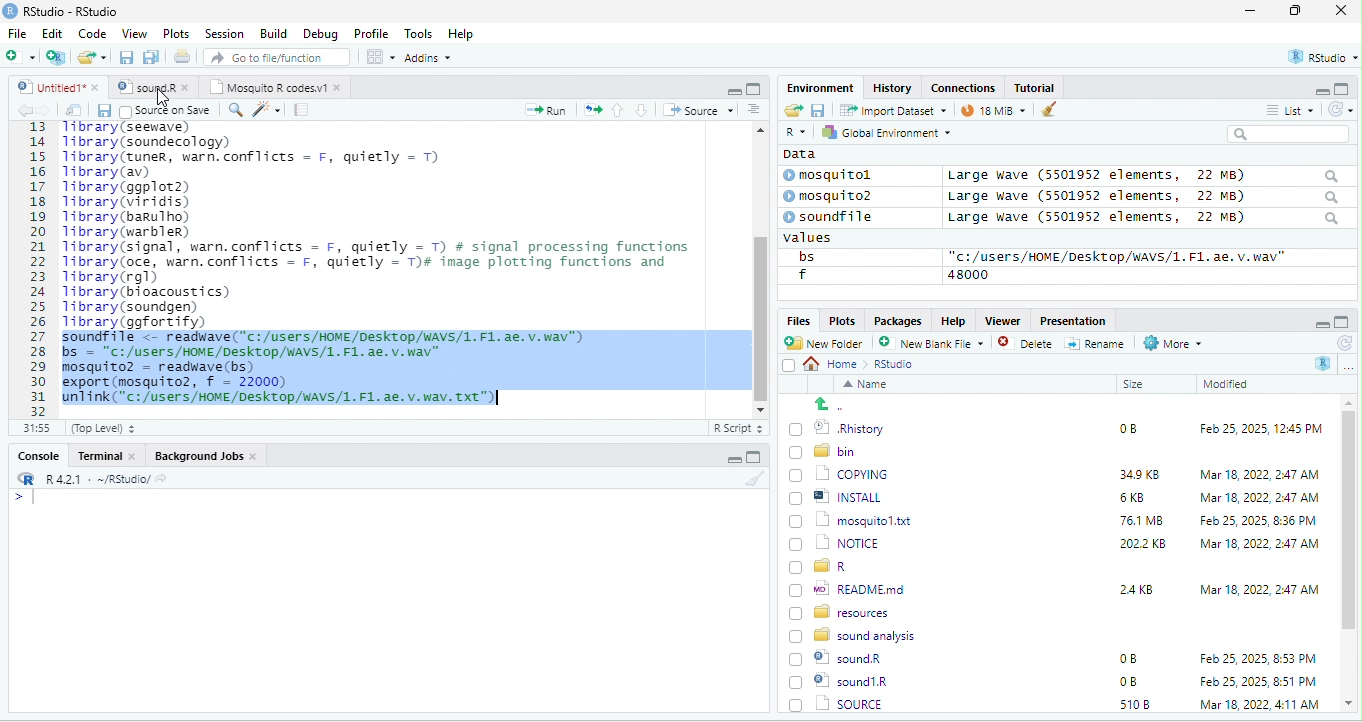 This screenshot has height=722, width=1362. Describe the element at coordinates (177, 33) in the screenshot. I see `Plots` at that location.